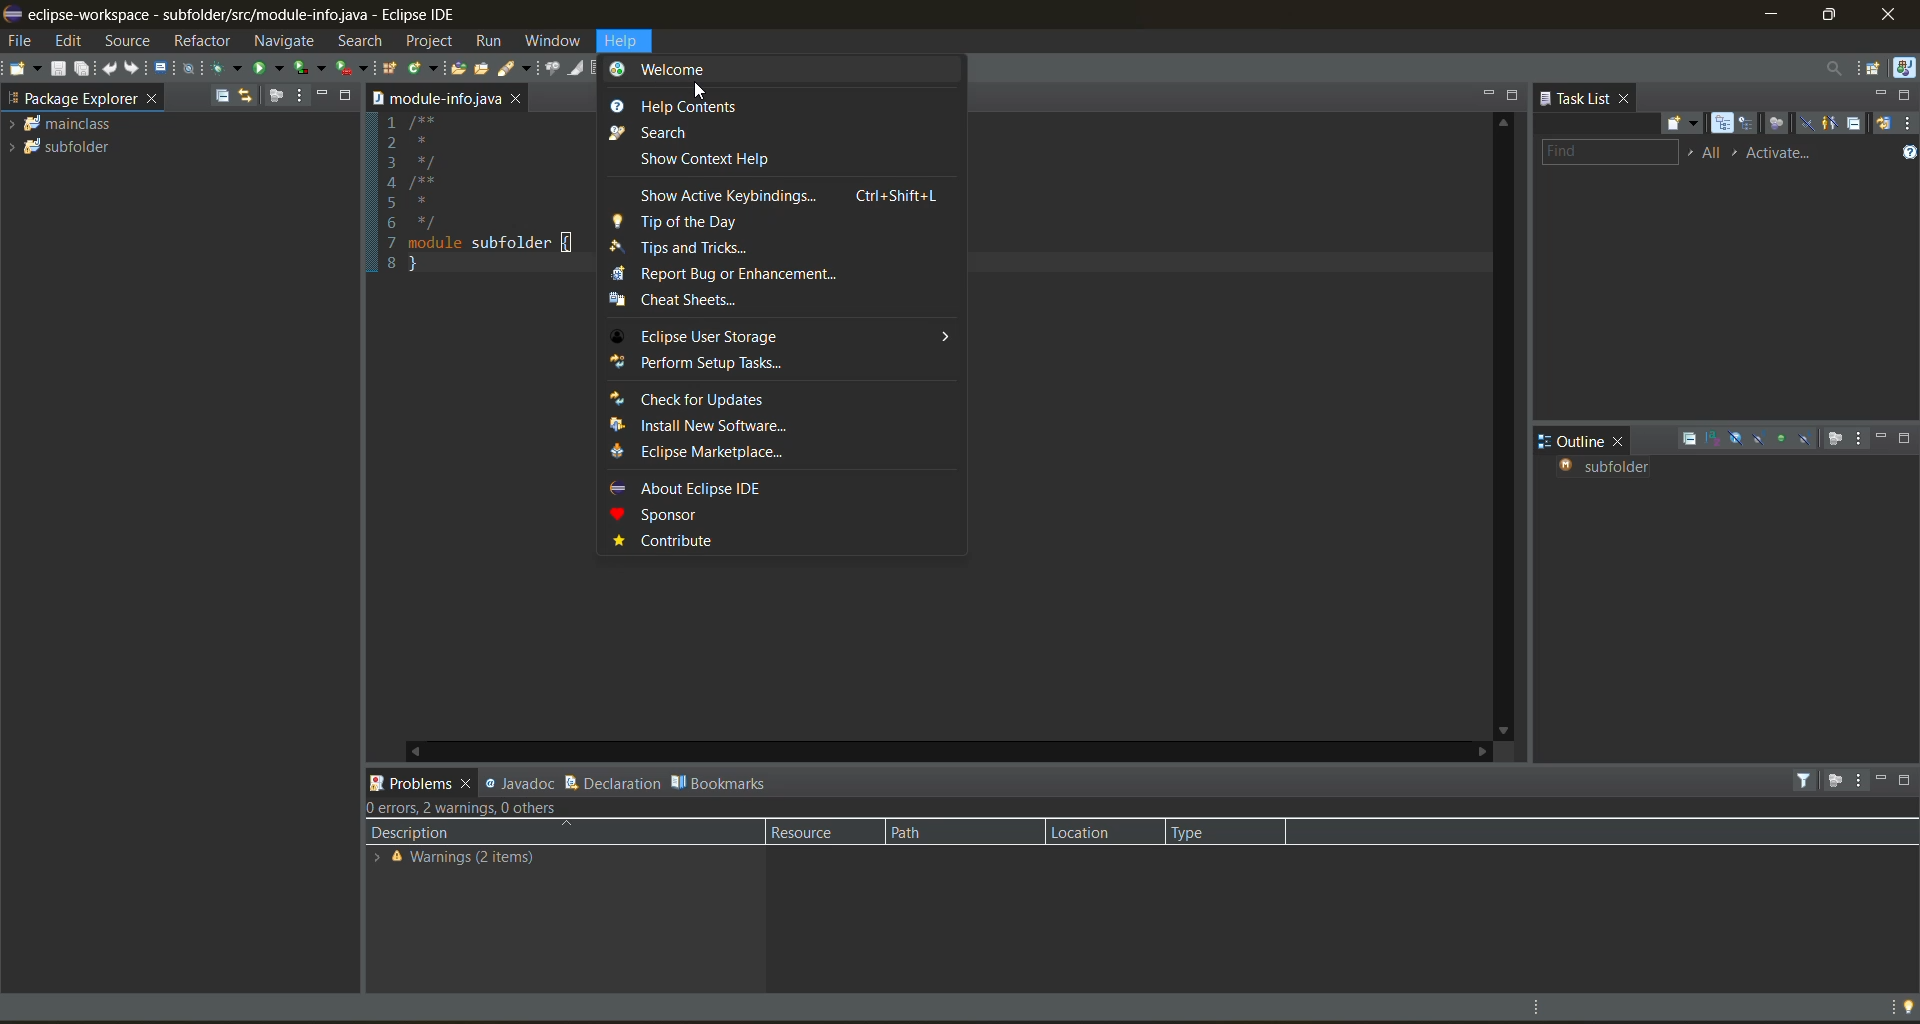 This screenshot has width=1920, height=1024. Describe the element at coordinates (84, 69) in the screenshot. I see `save all` at that location.